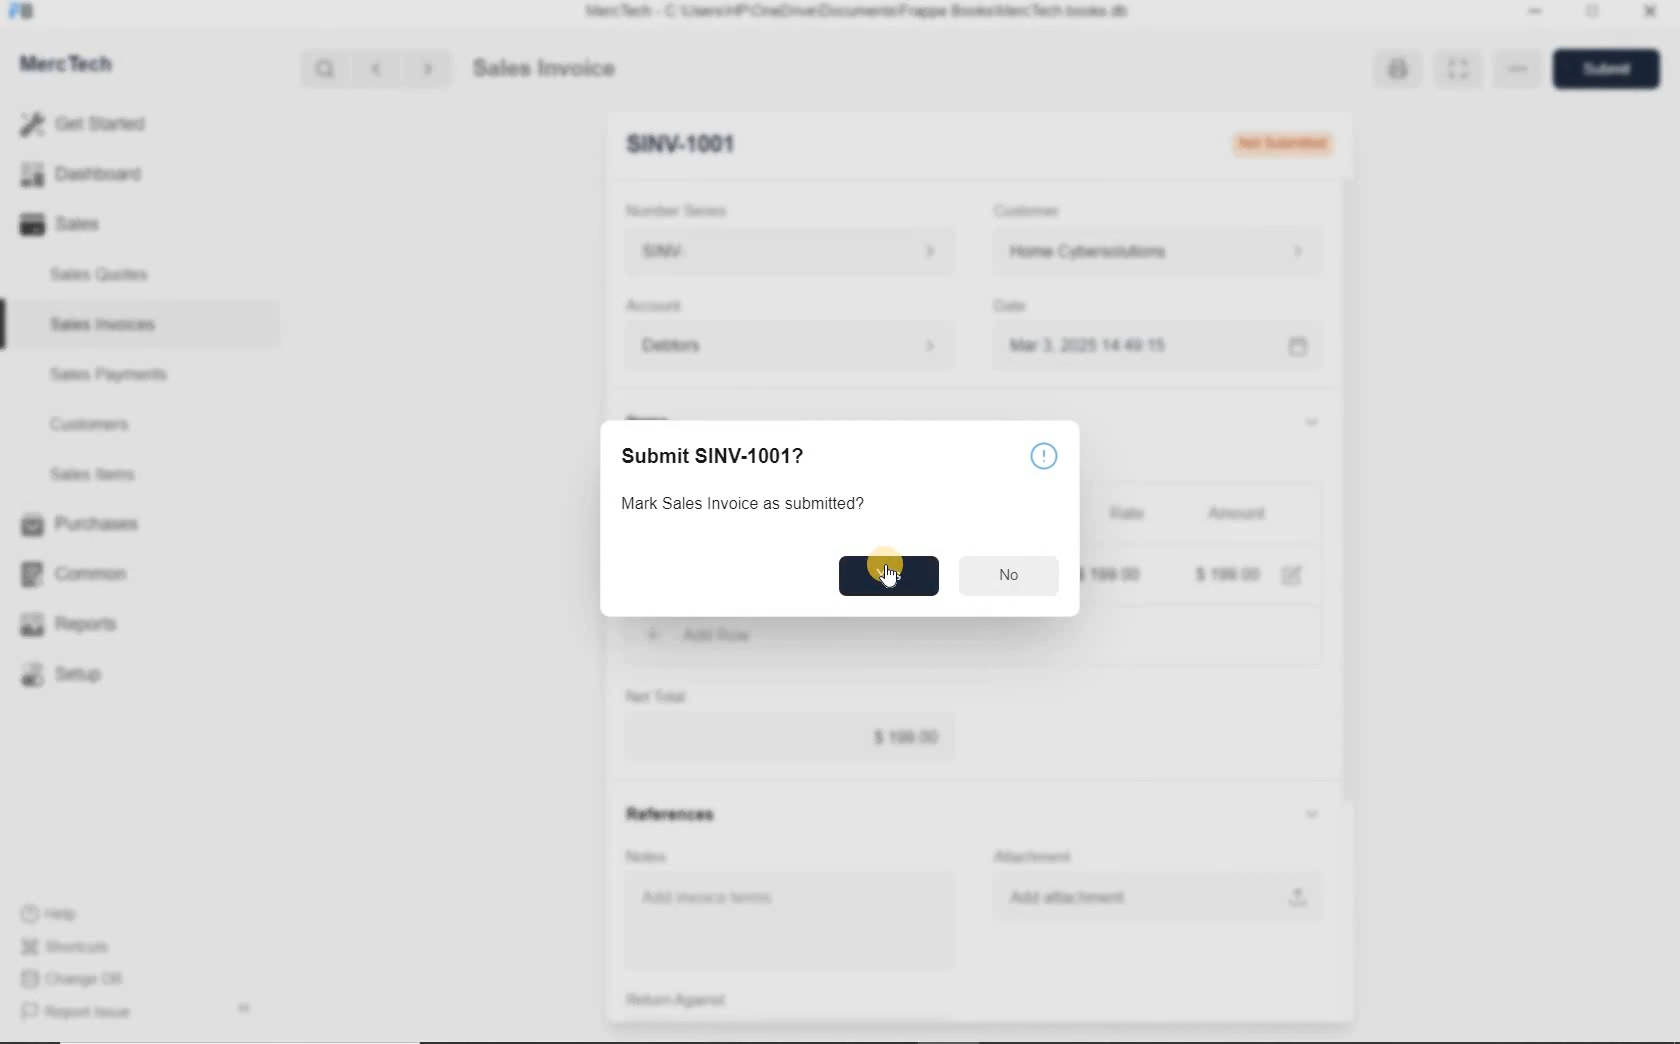 This screenshot has height=1044, width=1680. Describe the element at coordinates (1037, 857) in the screenshot. I see `Attachment` at that location.